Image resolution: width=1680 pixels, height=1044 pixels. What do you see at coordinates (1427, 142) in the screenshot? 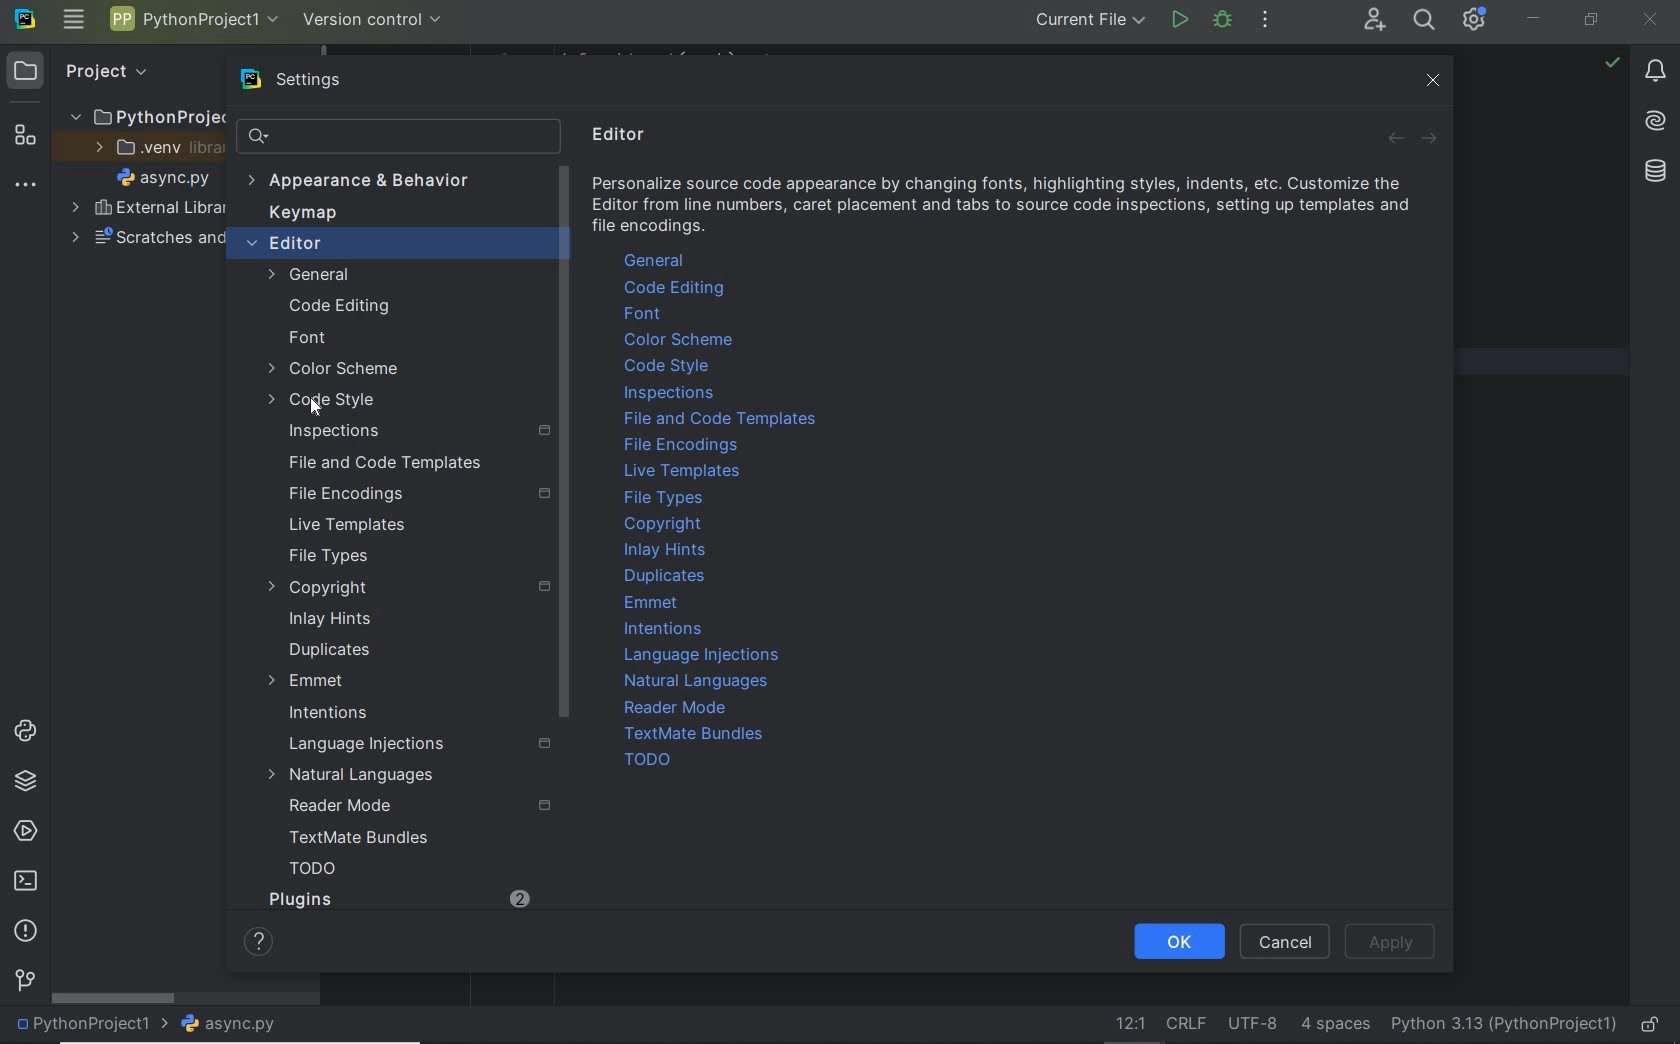
I see `Next` at bounding box center [1427, 142].